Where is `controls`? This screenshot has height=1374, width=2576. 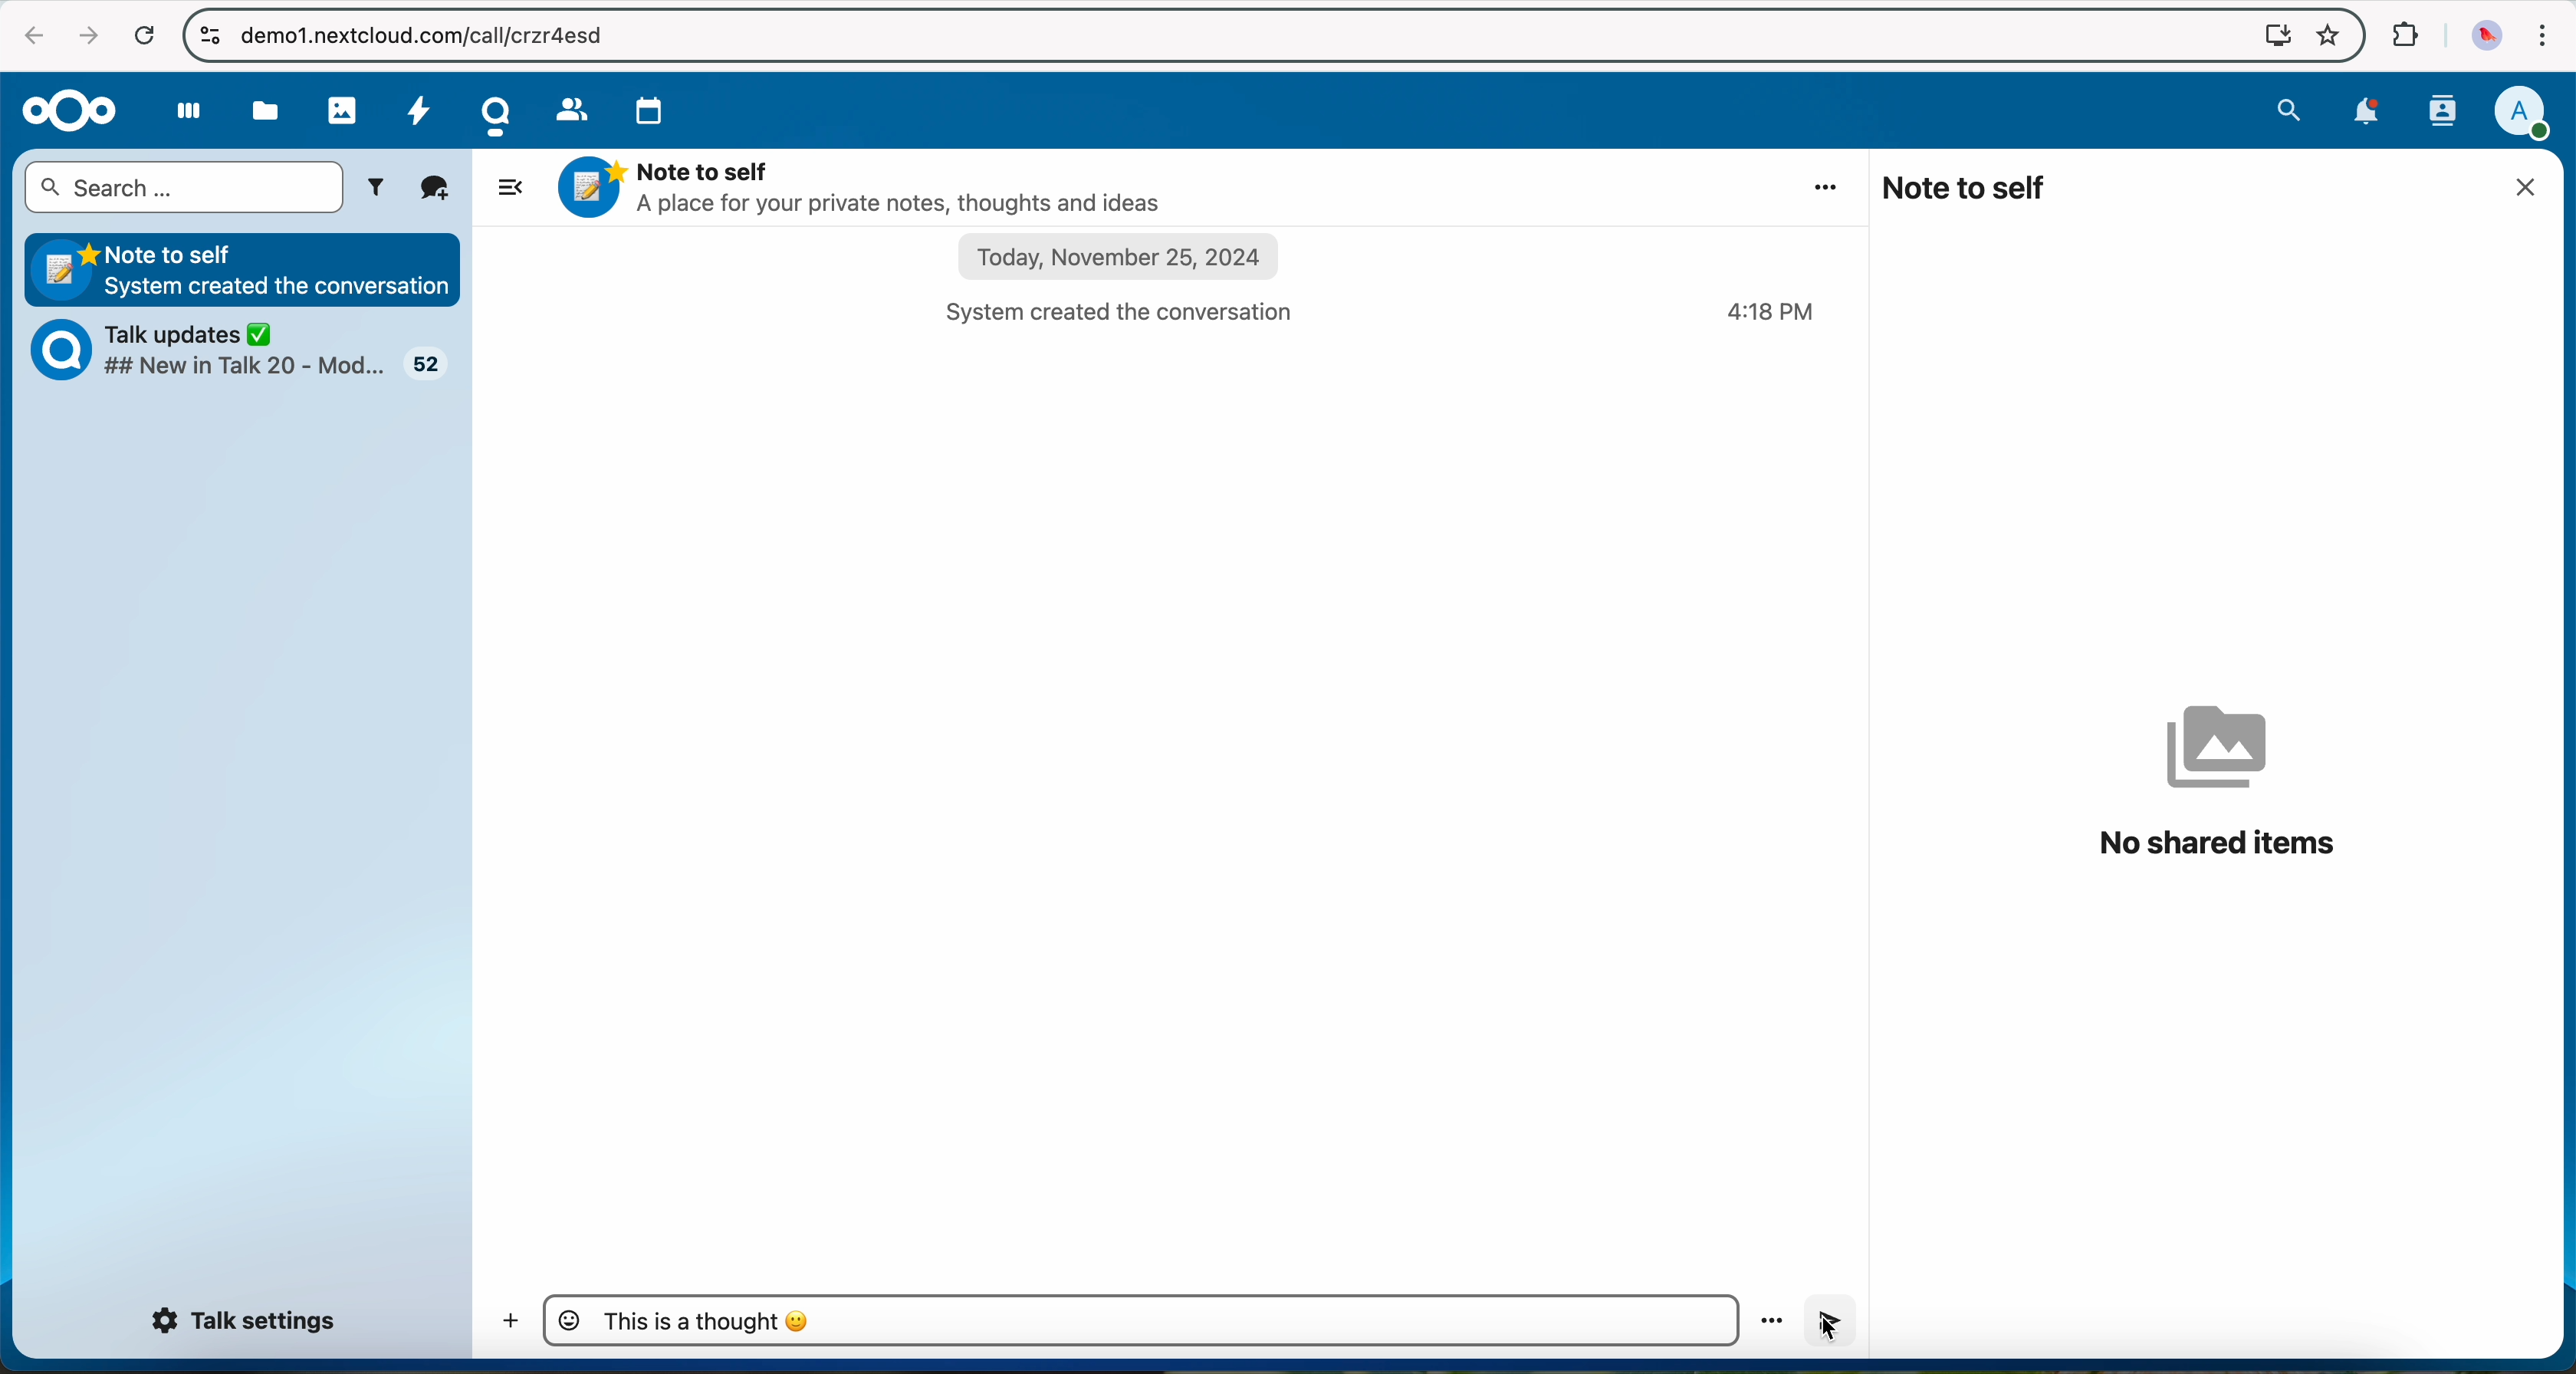 controls is located at coordinates (206, 33).